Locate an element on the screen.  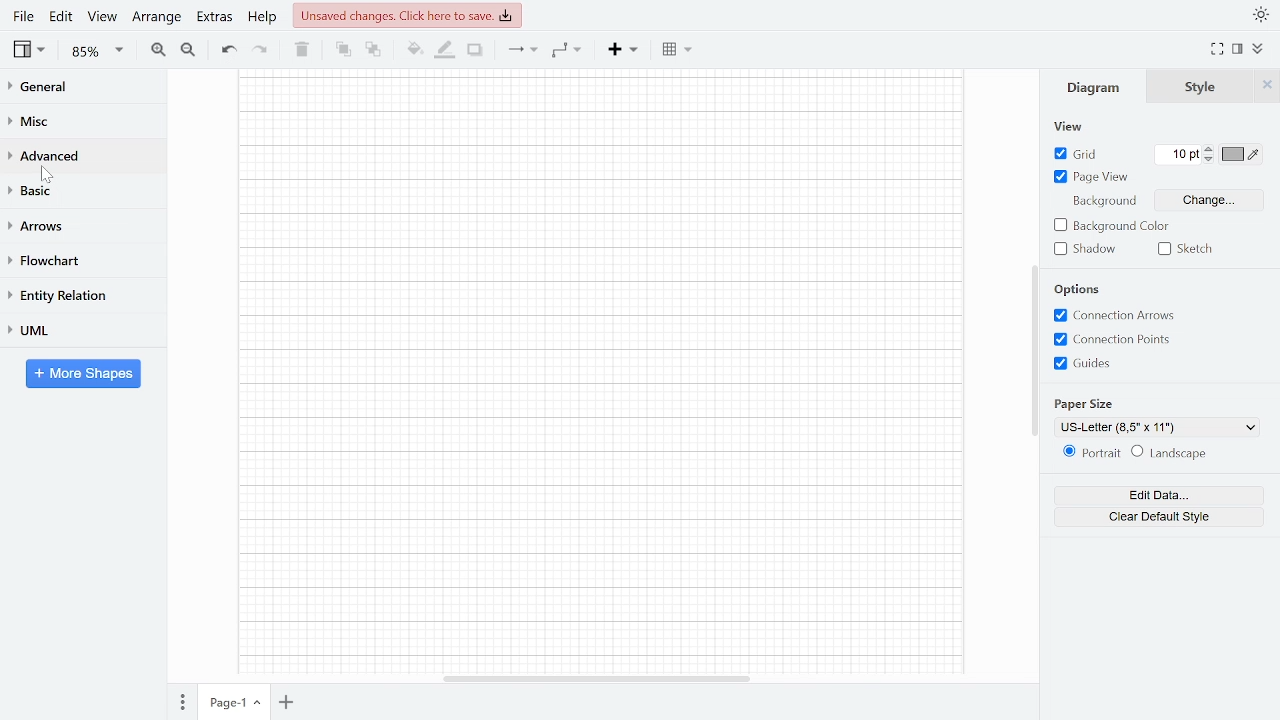
Change background is located at coordinates (1212, 201).